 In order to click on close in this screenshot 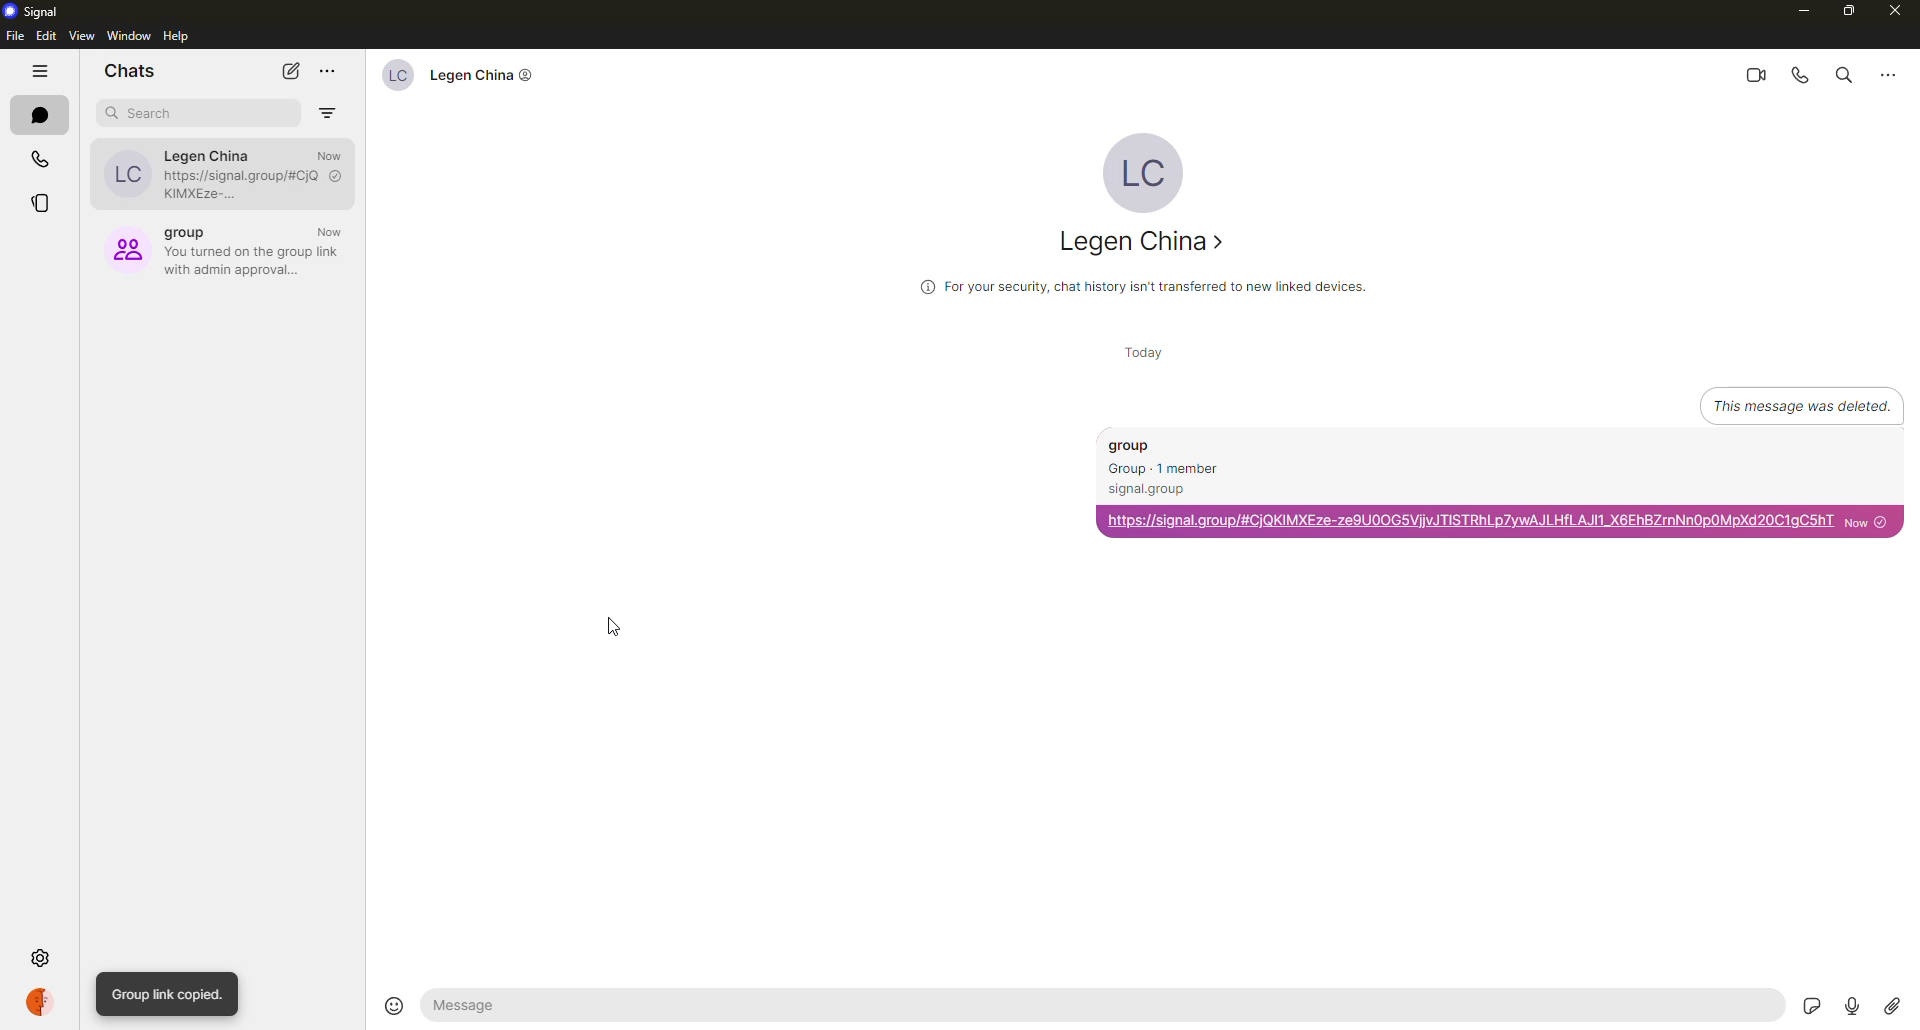, I will do `click(1894, 12)`.